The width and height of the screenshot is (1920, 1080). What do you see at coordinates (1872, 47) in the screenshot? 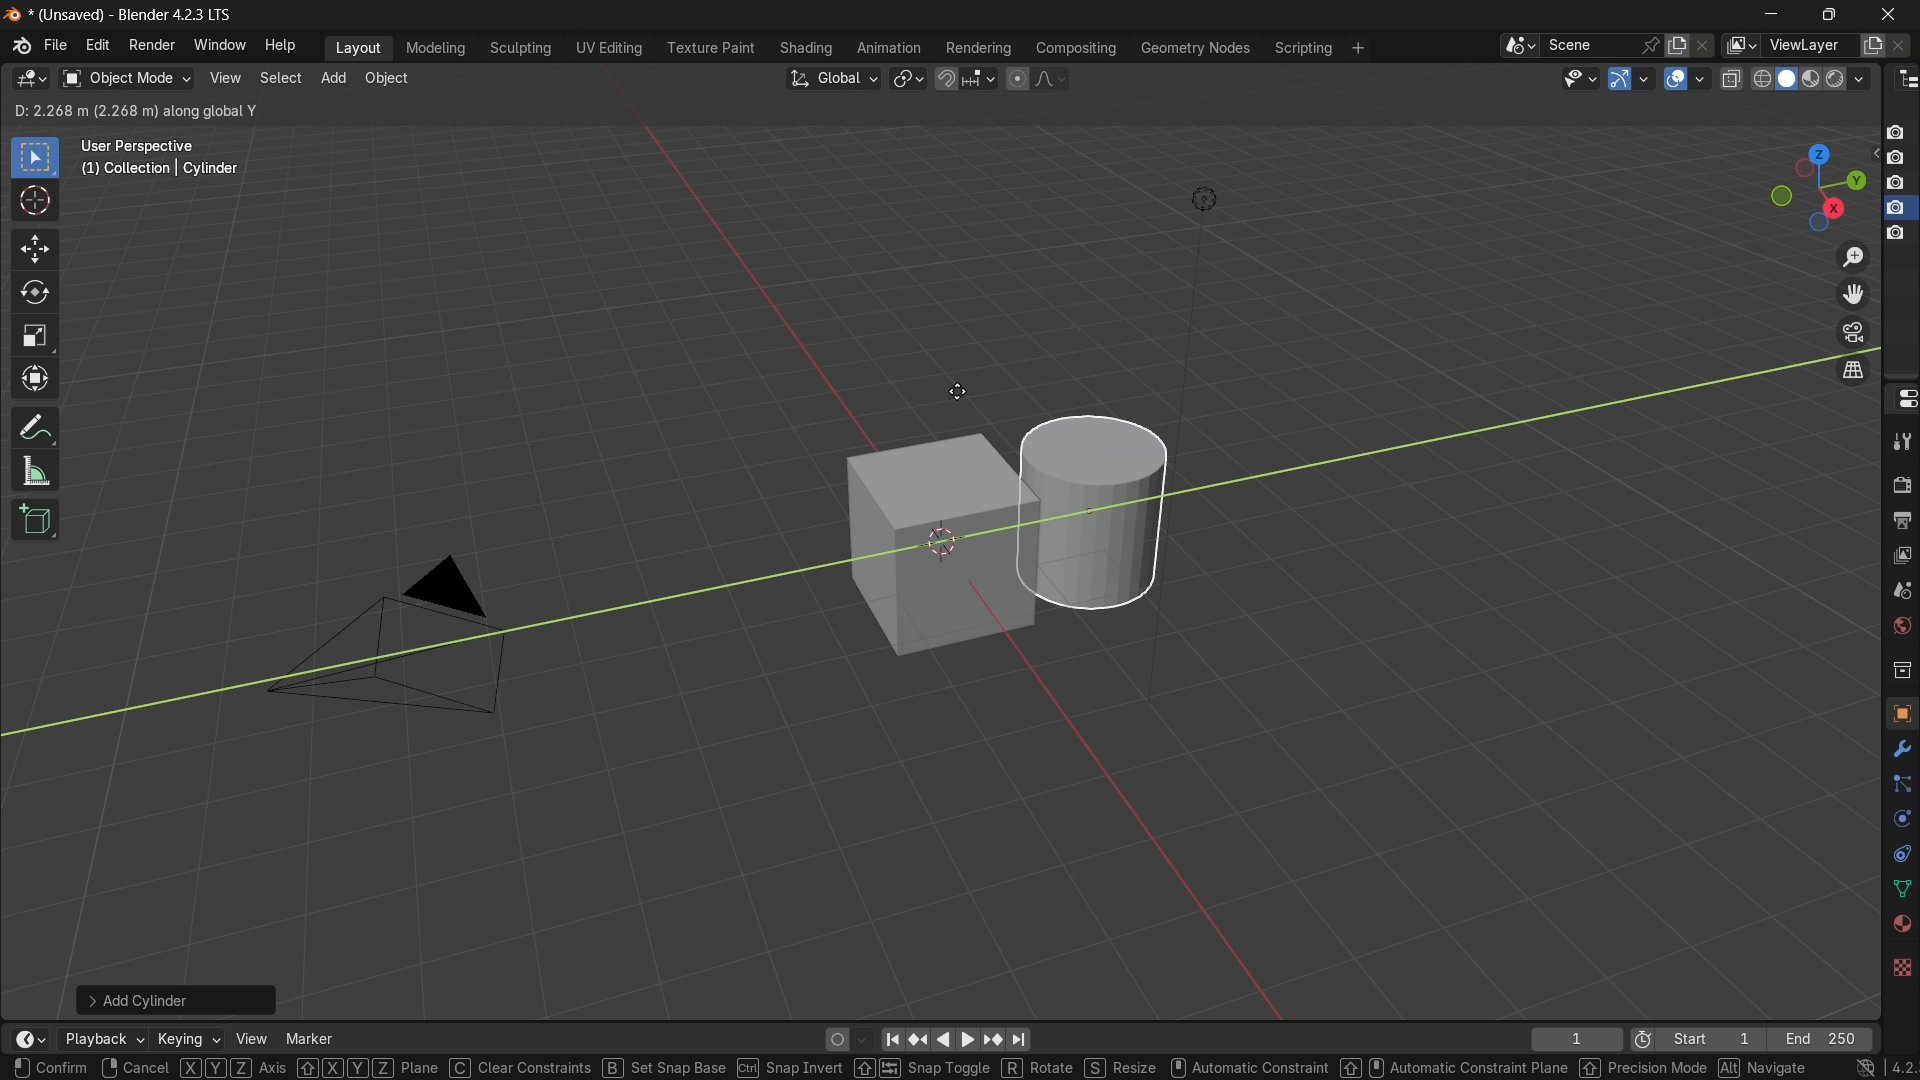
I see `add new layer` at bounding box center [1872, 47].